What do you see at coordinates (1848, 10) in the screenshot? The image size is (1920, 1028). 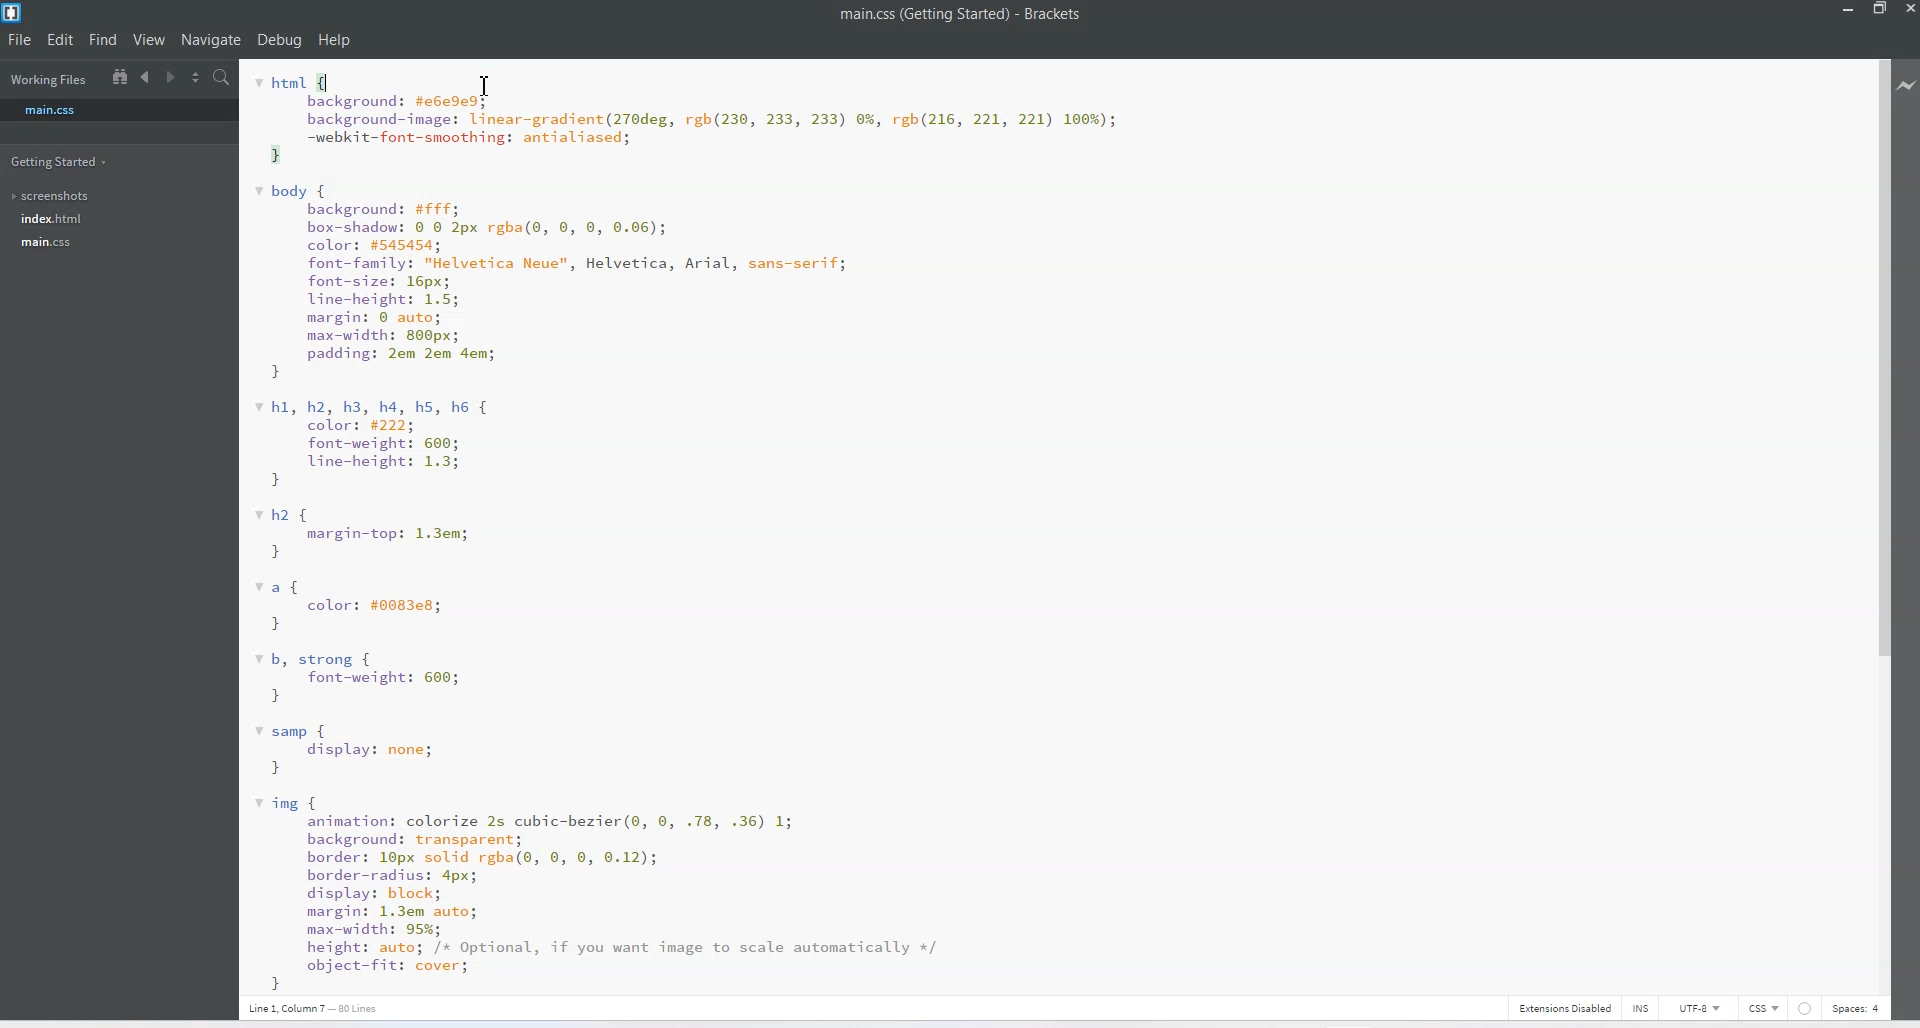 I see `Minimize` at bounding box center [1848, 10].